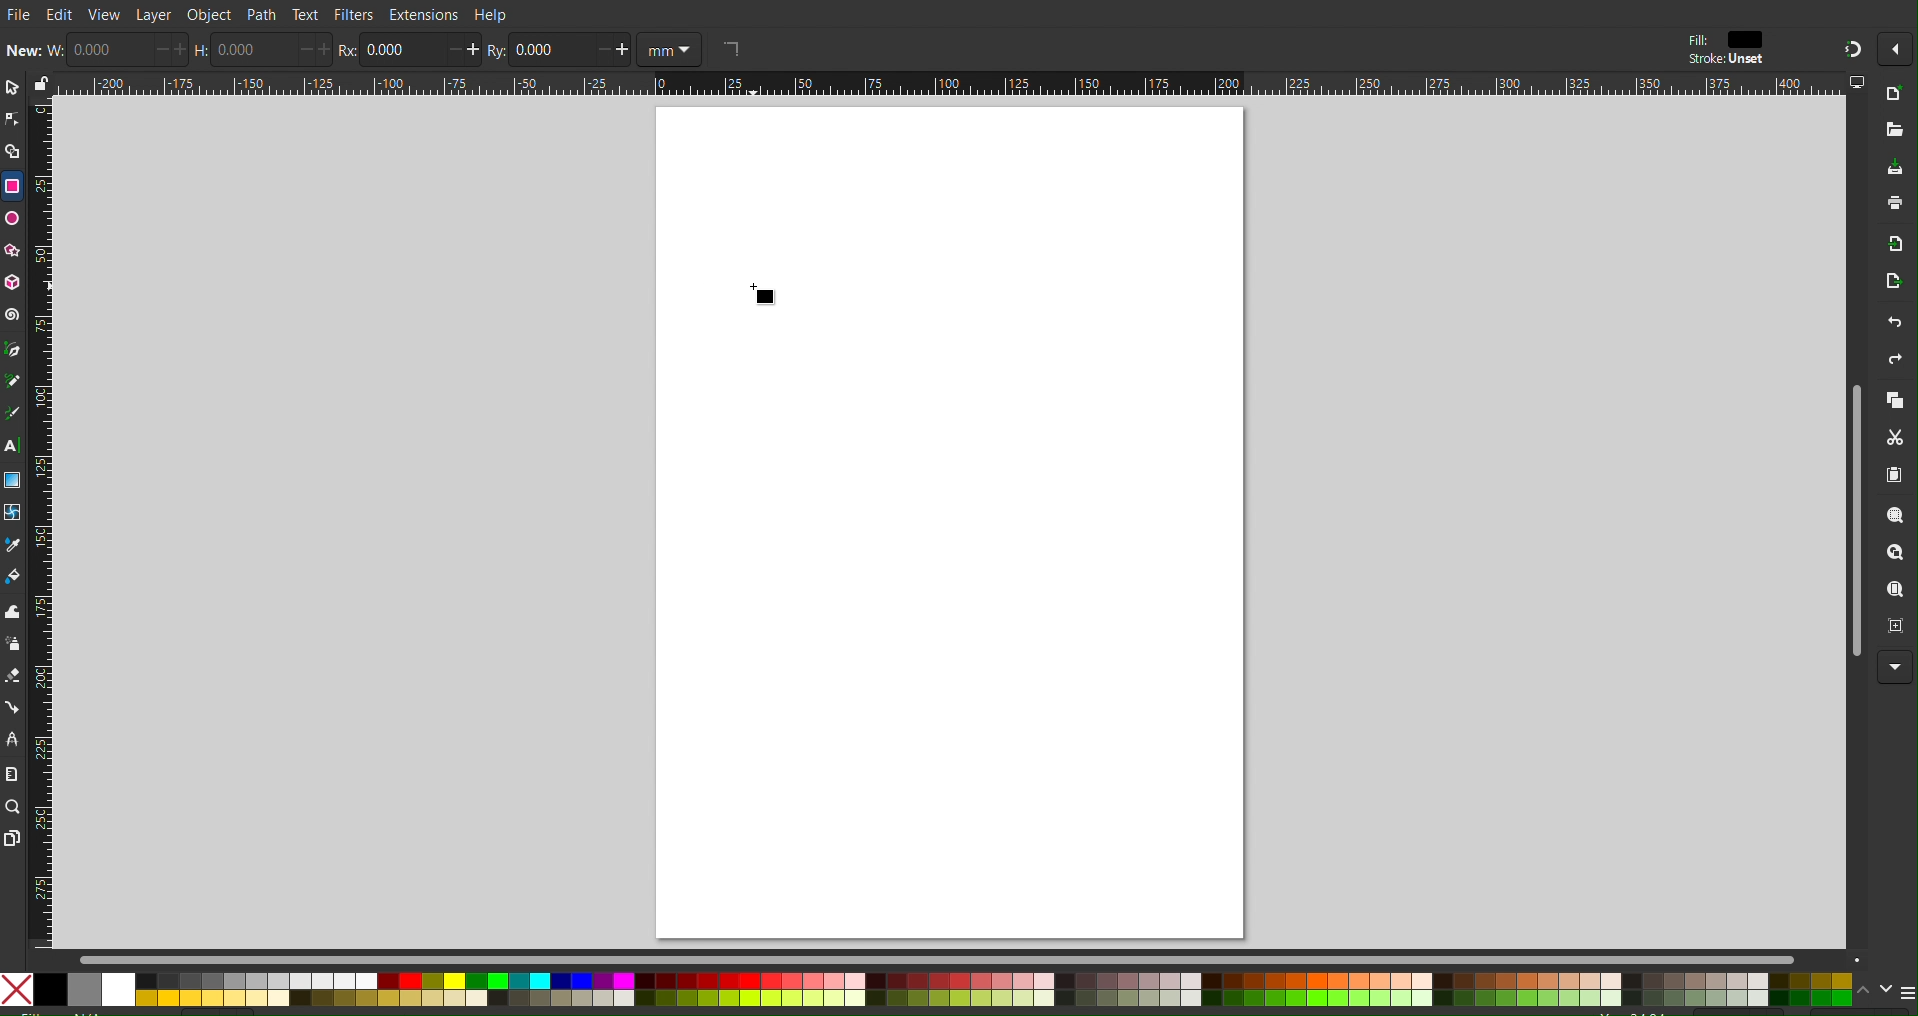 This screenshot has width=1918, height=1016. Describe the element at coordinates (316, 50) in the screenshot. I see `increase/decrease` at that location.